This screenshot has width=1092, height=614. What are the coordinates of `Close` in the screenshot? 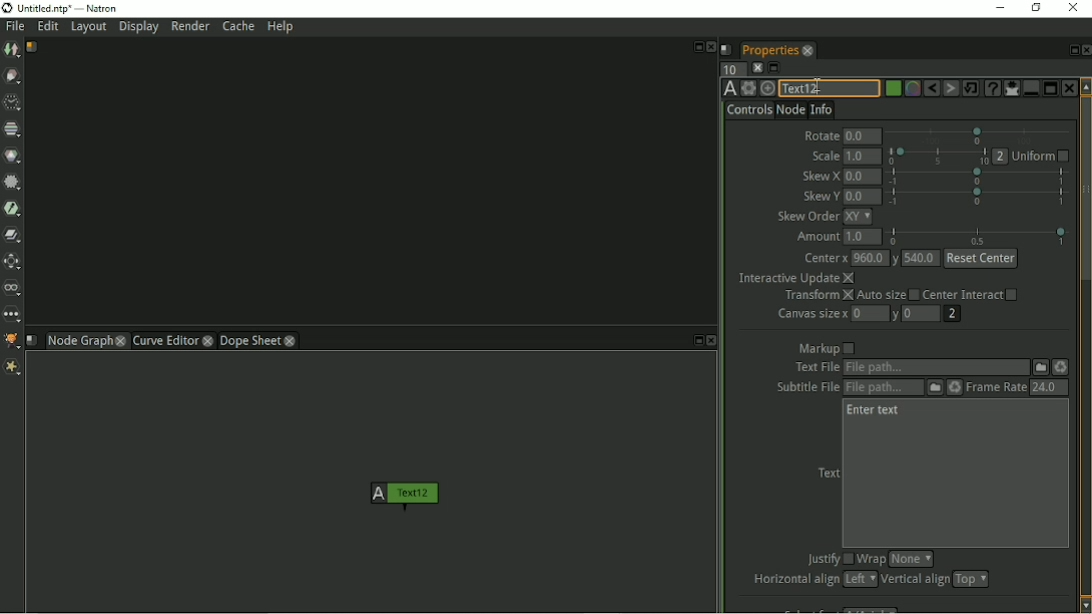 It's located at (711, 47).